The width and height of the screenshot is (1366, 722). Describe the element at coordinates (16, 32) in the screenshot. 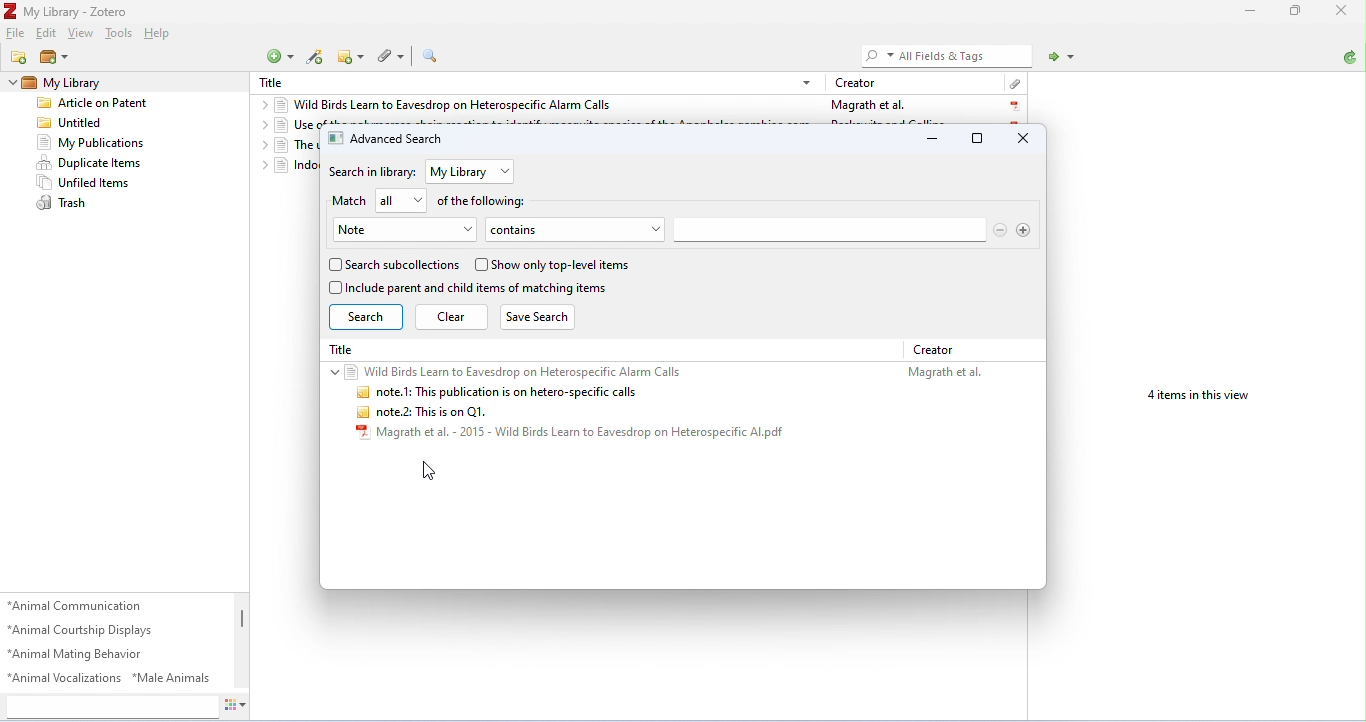

I see `file` at that location.